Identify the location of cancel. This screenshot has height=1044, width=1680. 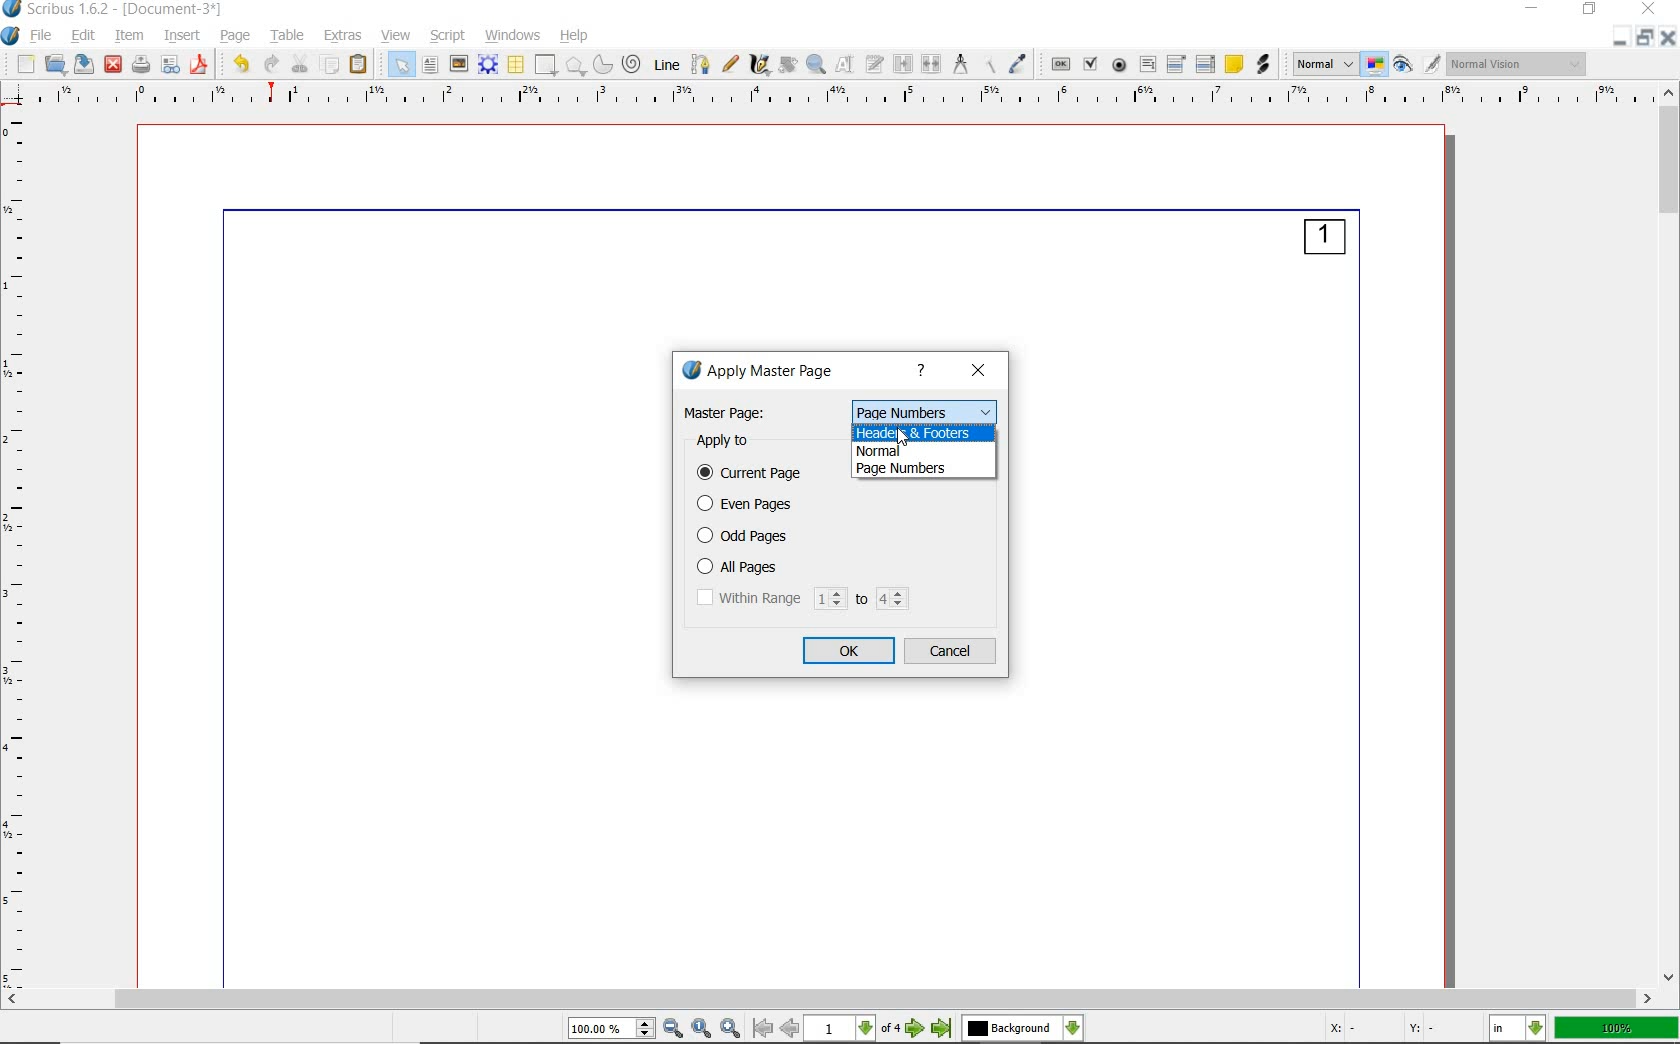
(953, 652).